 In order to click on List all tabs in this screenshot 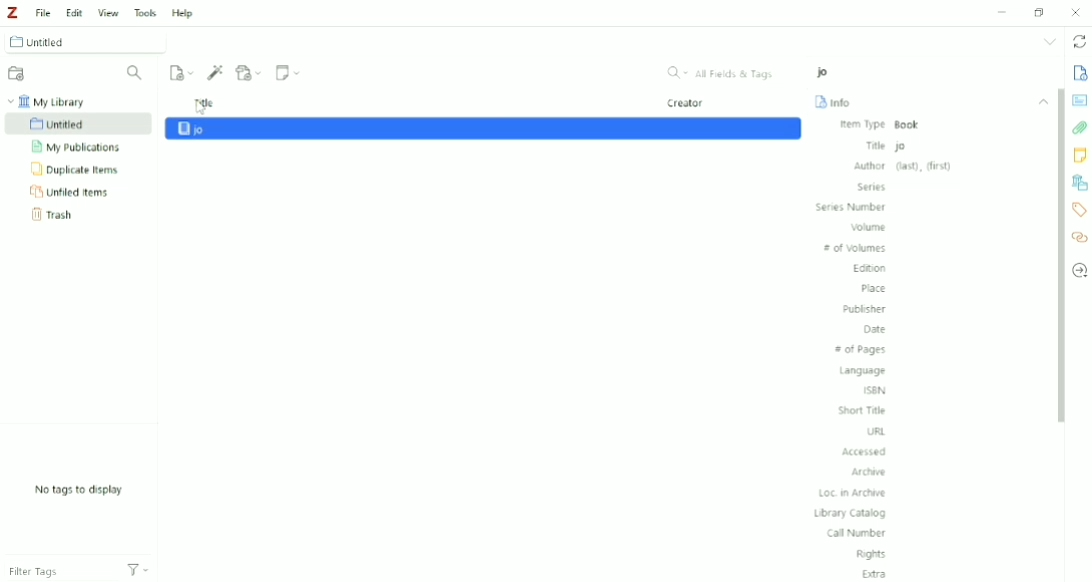, I will do `click(1049, 42)`.